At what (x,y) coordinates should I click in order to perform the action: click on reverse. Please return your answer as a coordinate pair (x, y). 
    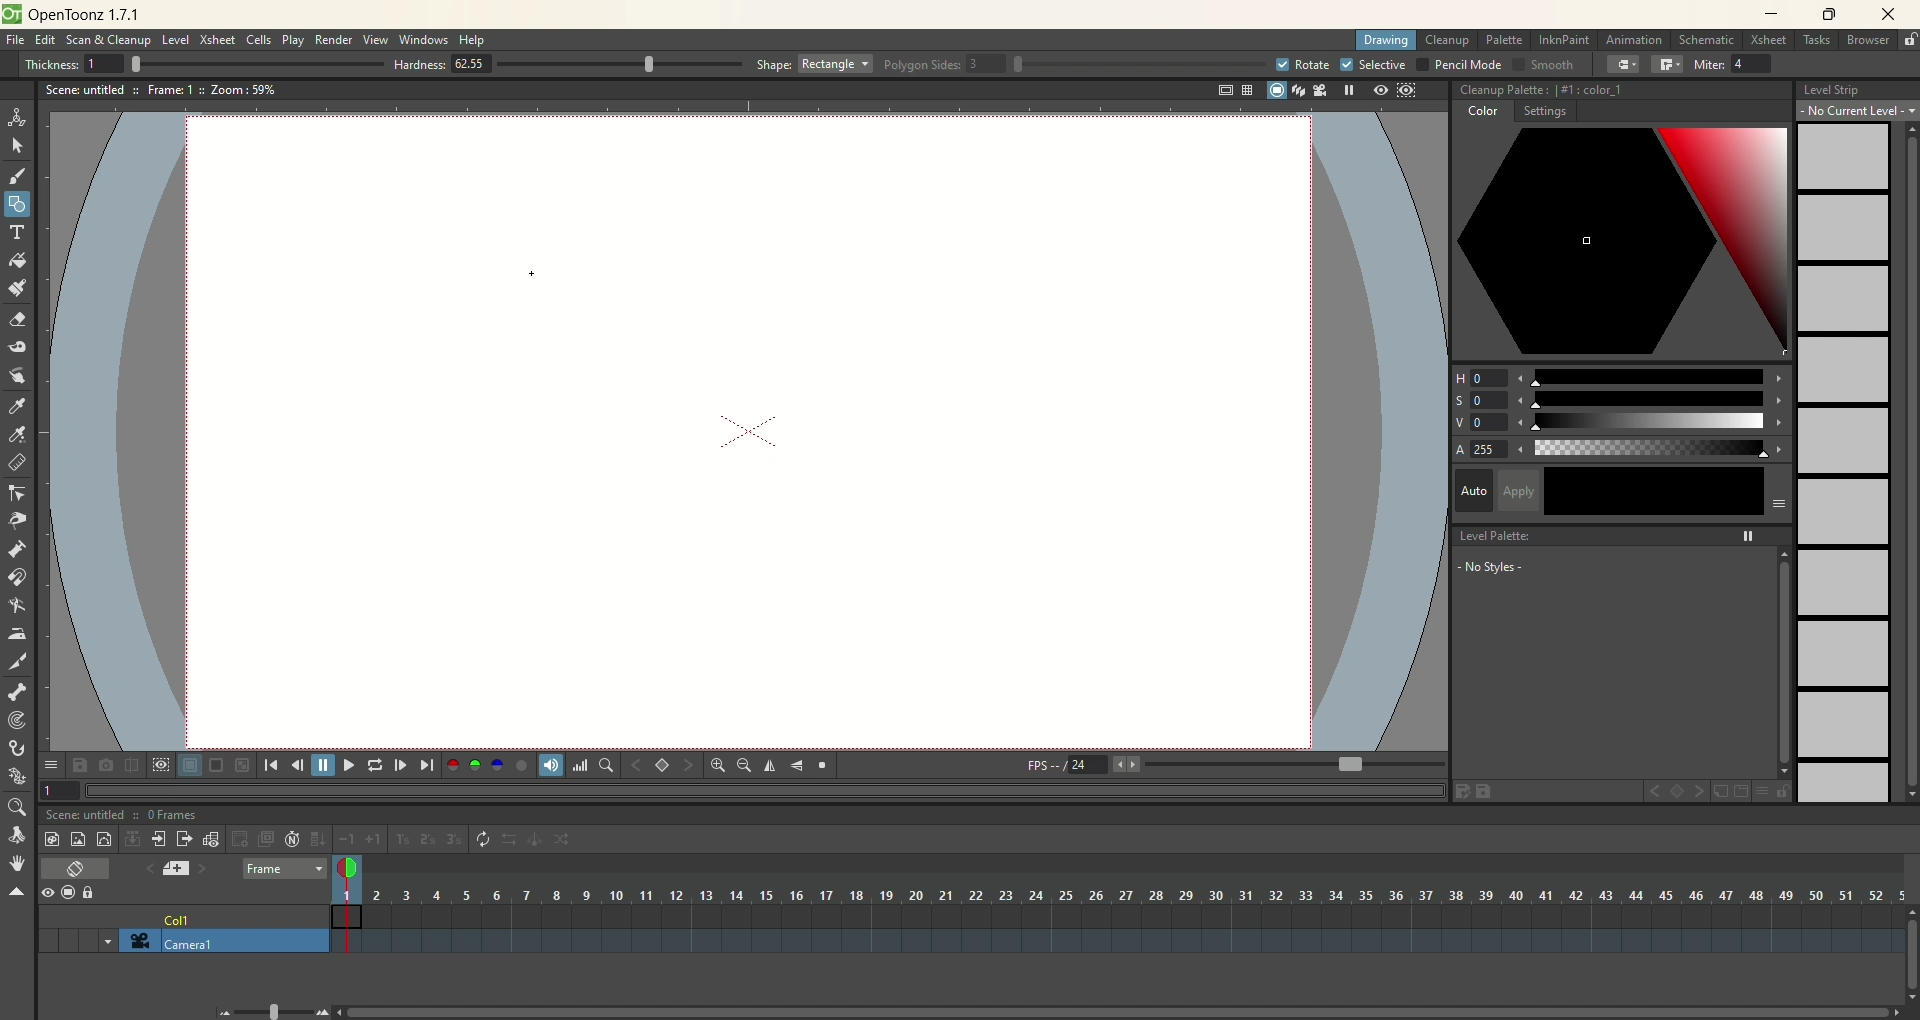
    Looking at the image, I should click on (511, 840).